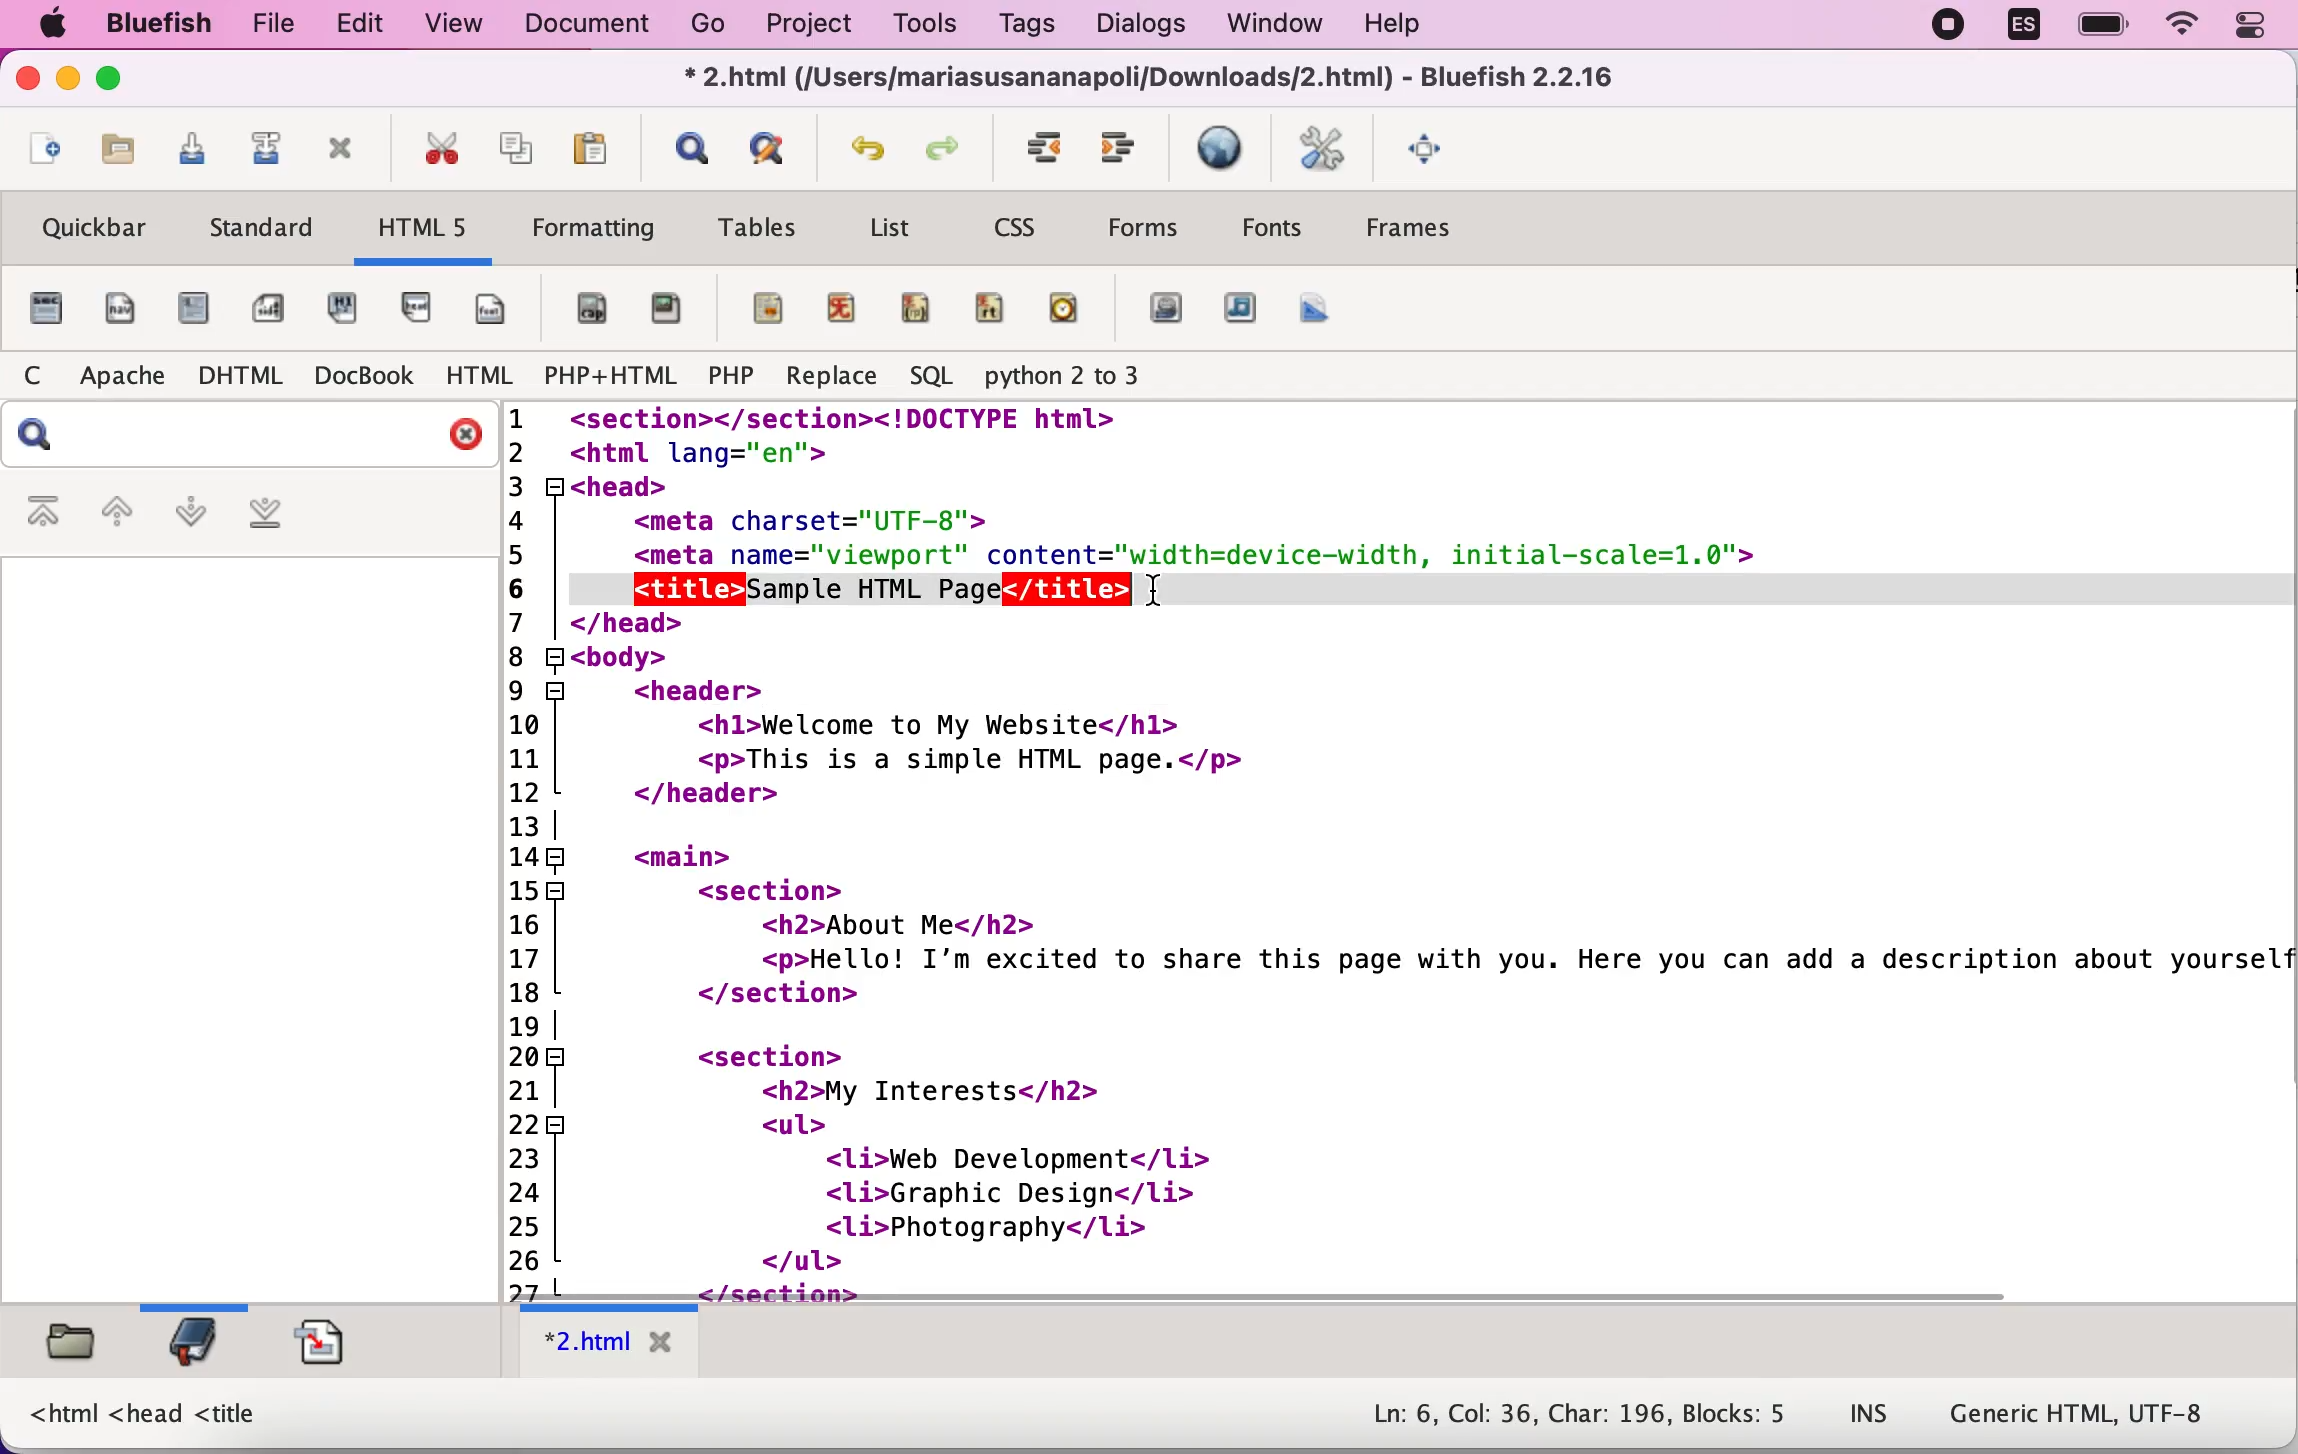 The height and width of the screenshot is (1454, 2298). What do you see at coordinates (45, 513) in the screenshot?
I see `first bookmark` at bounding box center [45, 513].